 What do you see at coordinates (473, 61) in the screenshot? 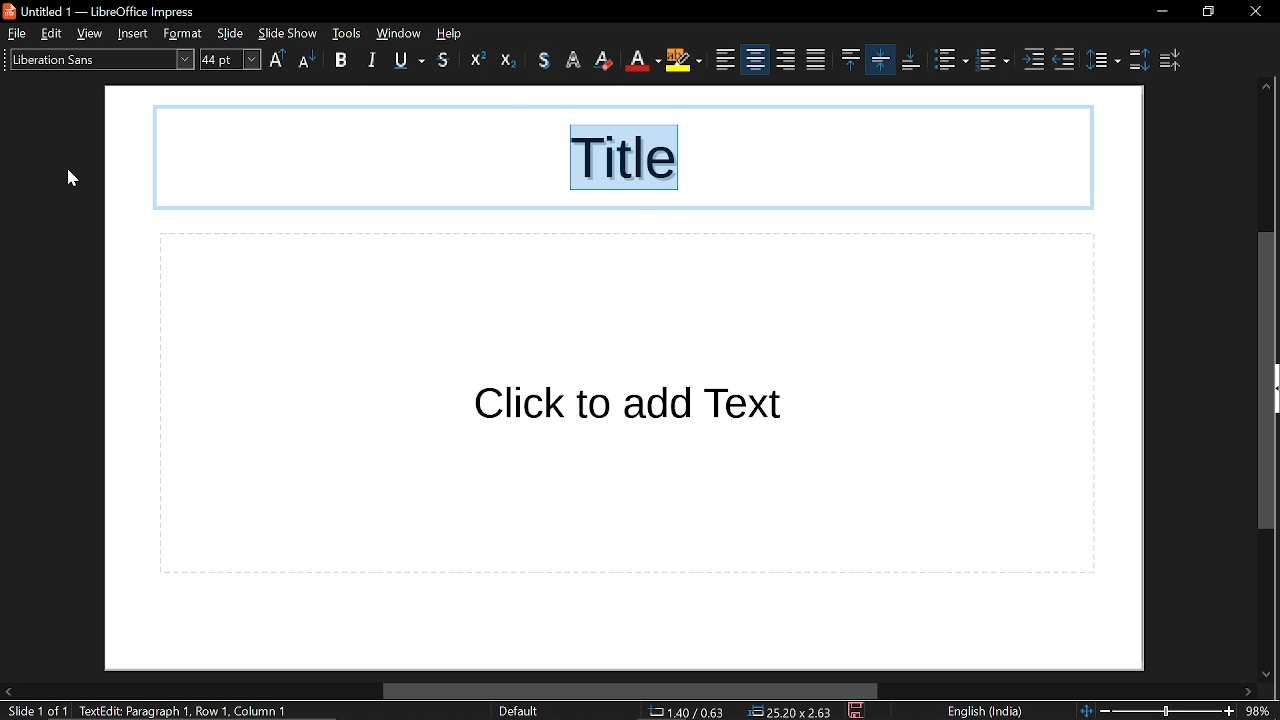
I see `superscript` at bounding box center [473, 61].